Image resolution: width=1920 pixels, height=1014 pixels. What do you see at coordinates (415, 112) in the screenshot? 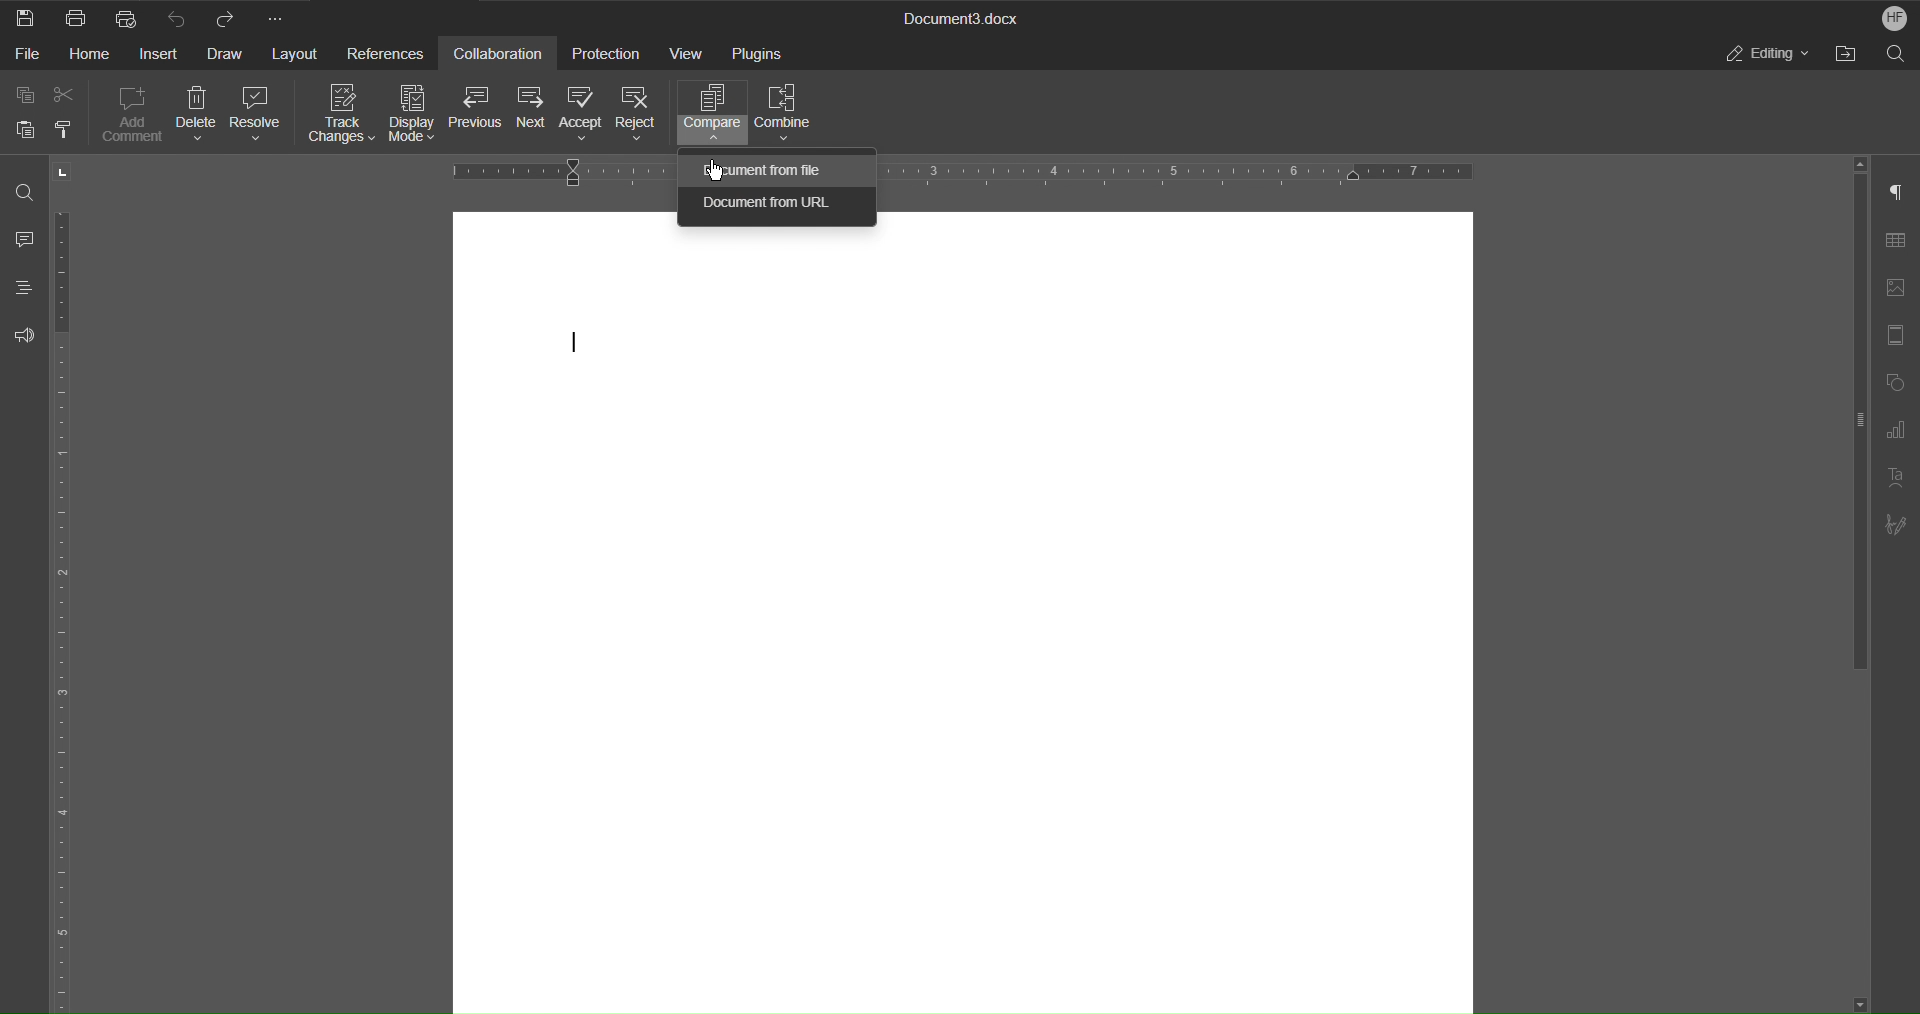
I see `Display Mode` at bounding box center [415, 112].